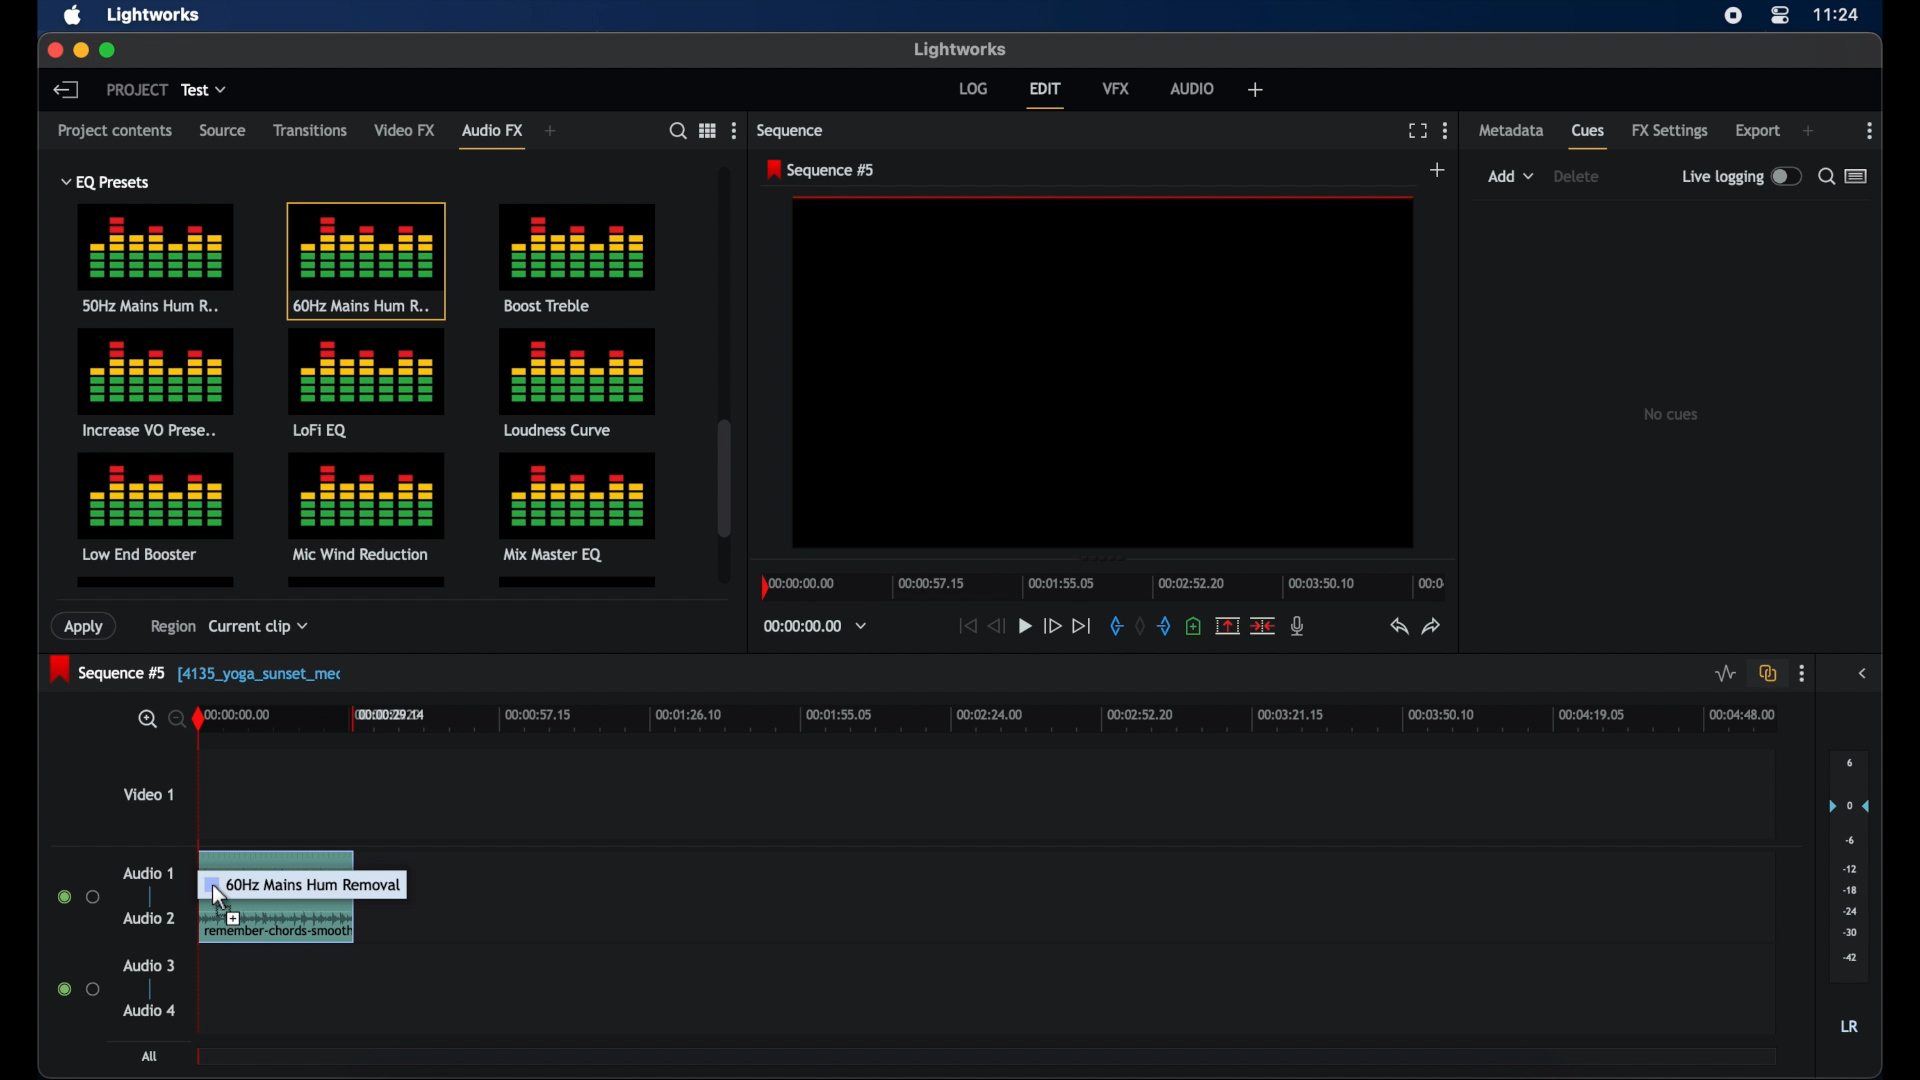 The image size is (1920, 1080). What do you see at coordinates (1778, 16) in the screenshot?
I see `control center` at bounding box center [1778, 16].